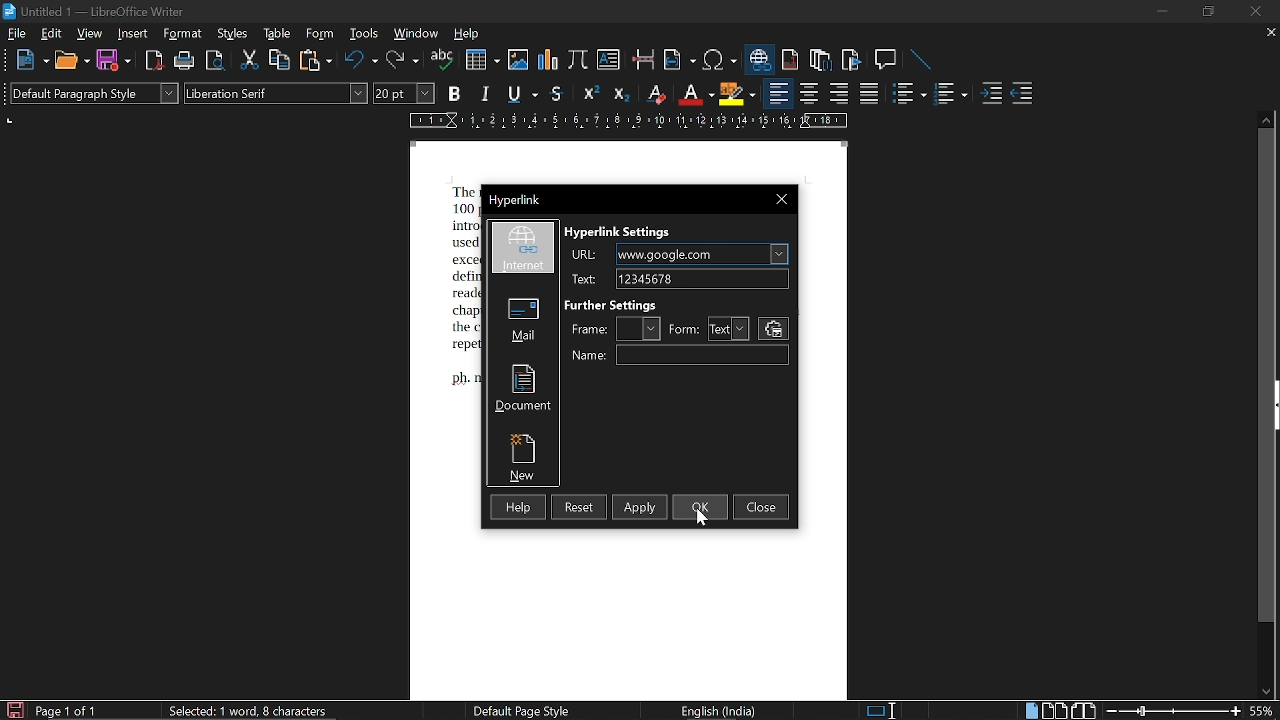 The image size is (1280, 720). Describe the element at coordinates (1024, 96) in the screenshot. I see `decrease indent` at that location.